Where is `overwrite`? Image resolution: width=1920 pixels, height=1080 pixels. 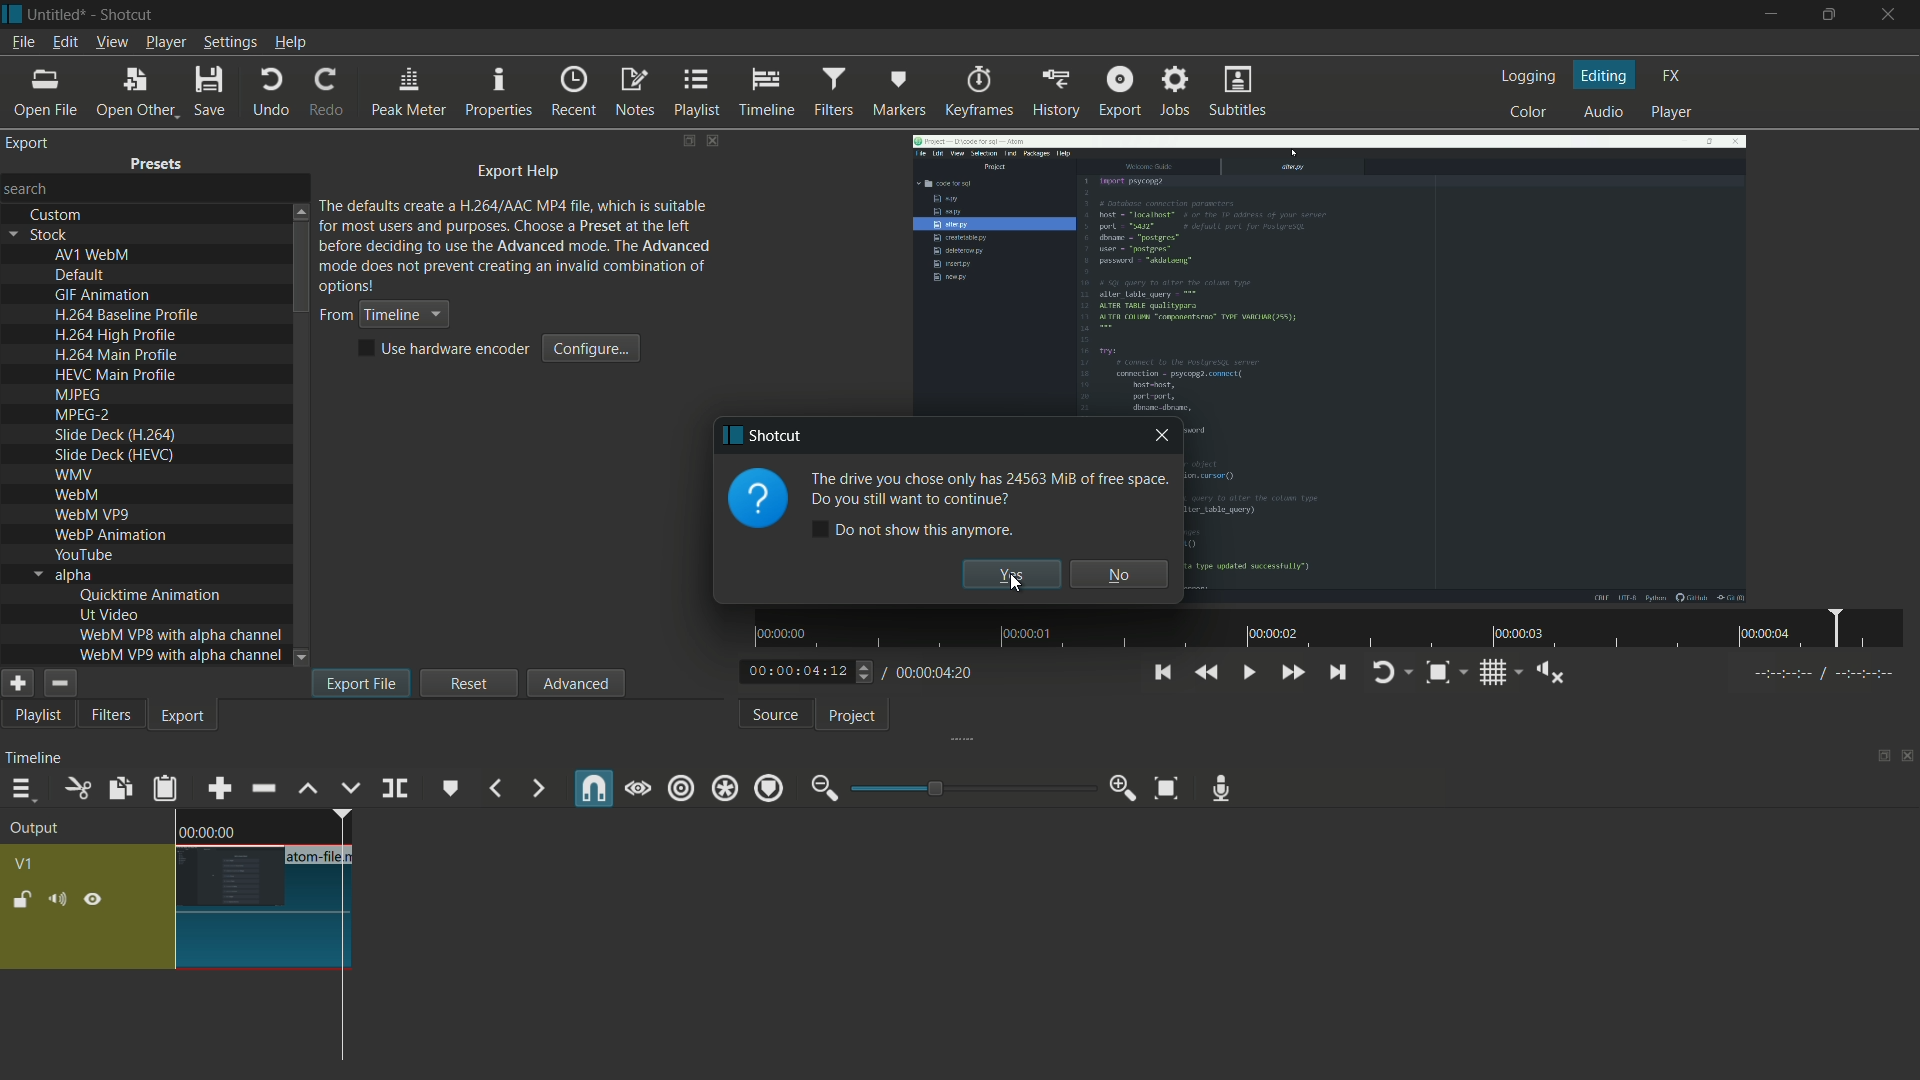
overwrite is located at coordinates (351, 790).